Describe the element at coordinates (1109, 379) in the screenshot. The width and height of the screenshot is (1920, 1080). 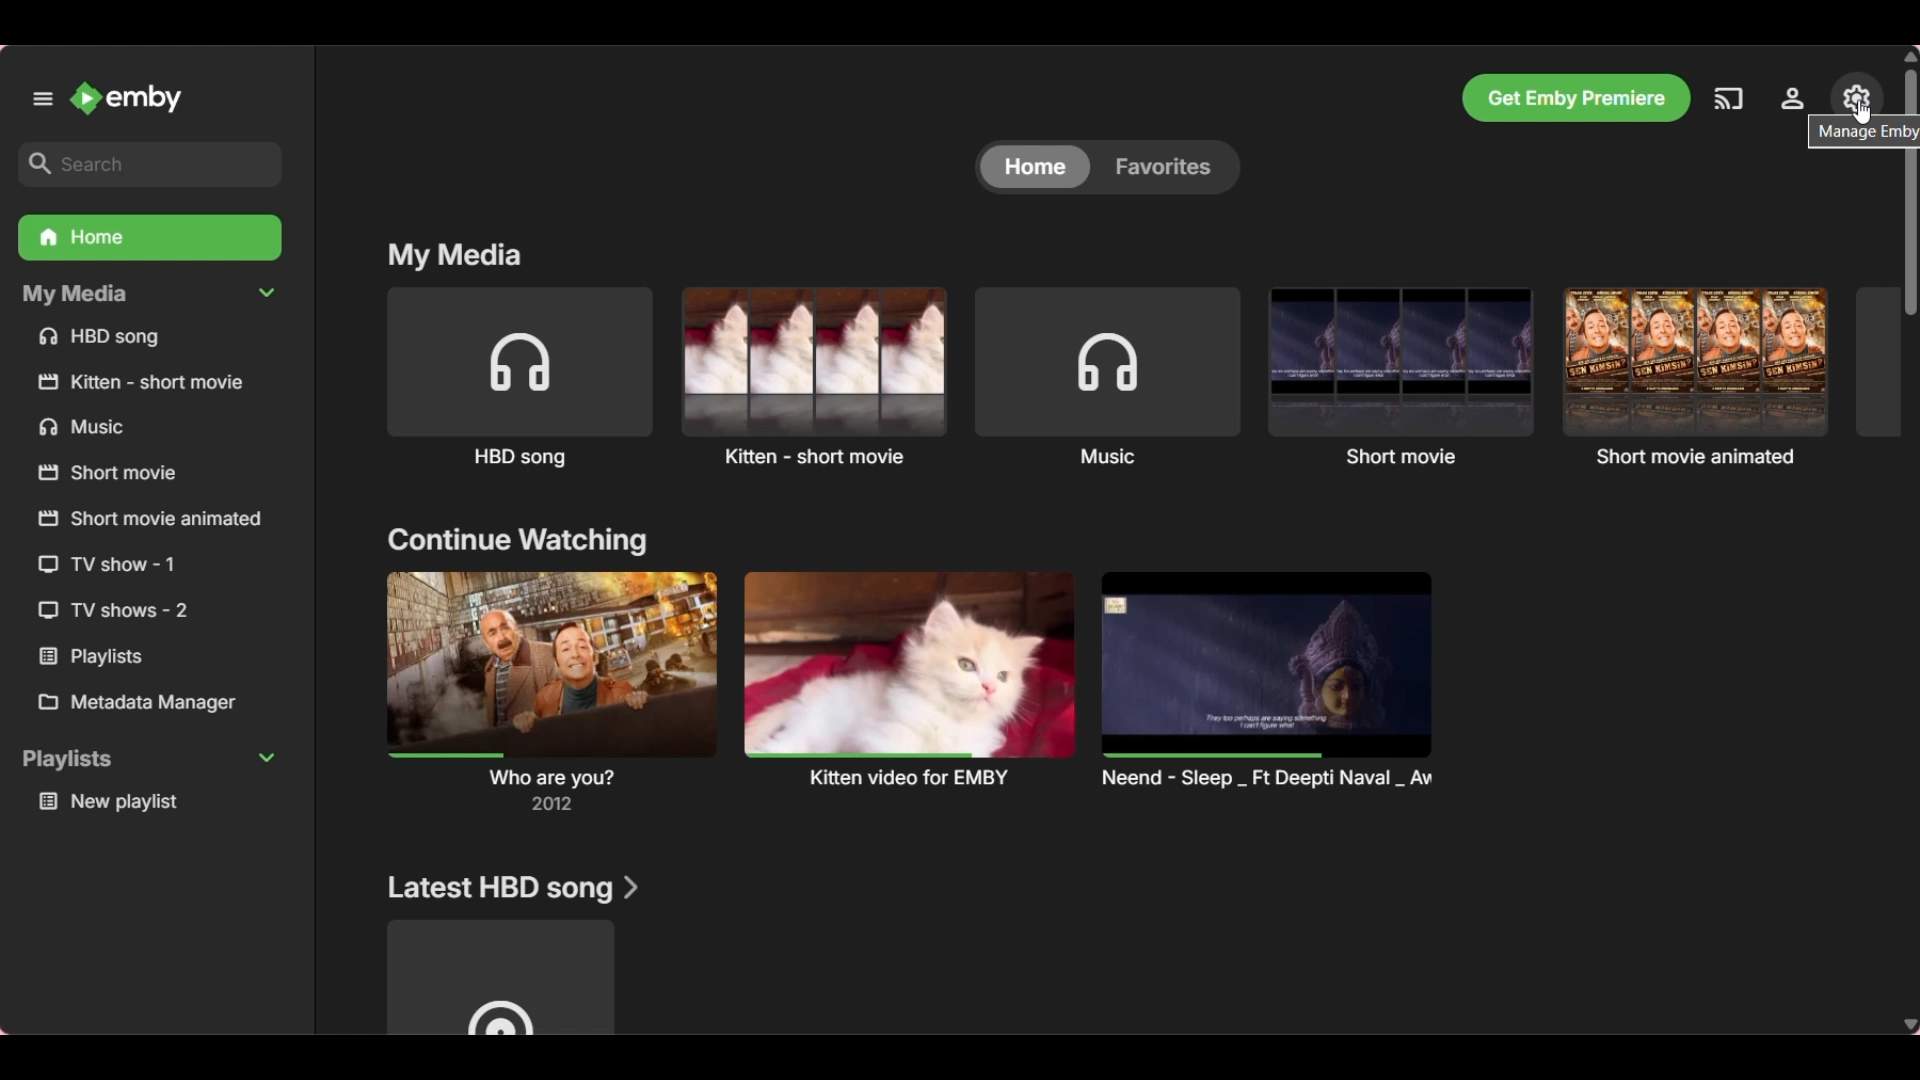
I see `Music album` at that location.